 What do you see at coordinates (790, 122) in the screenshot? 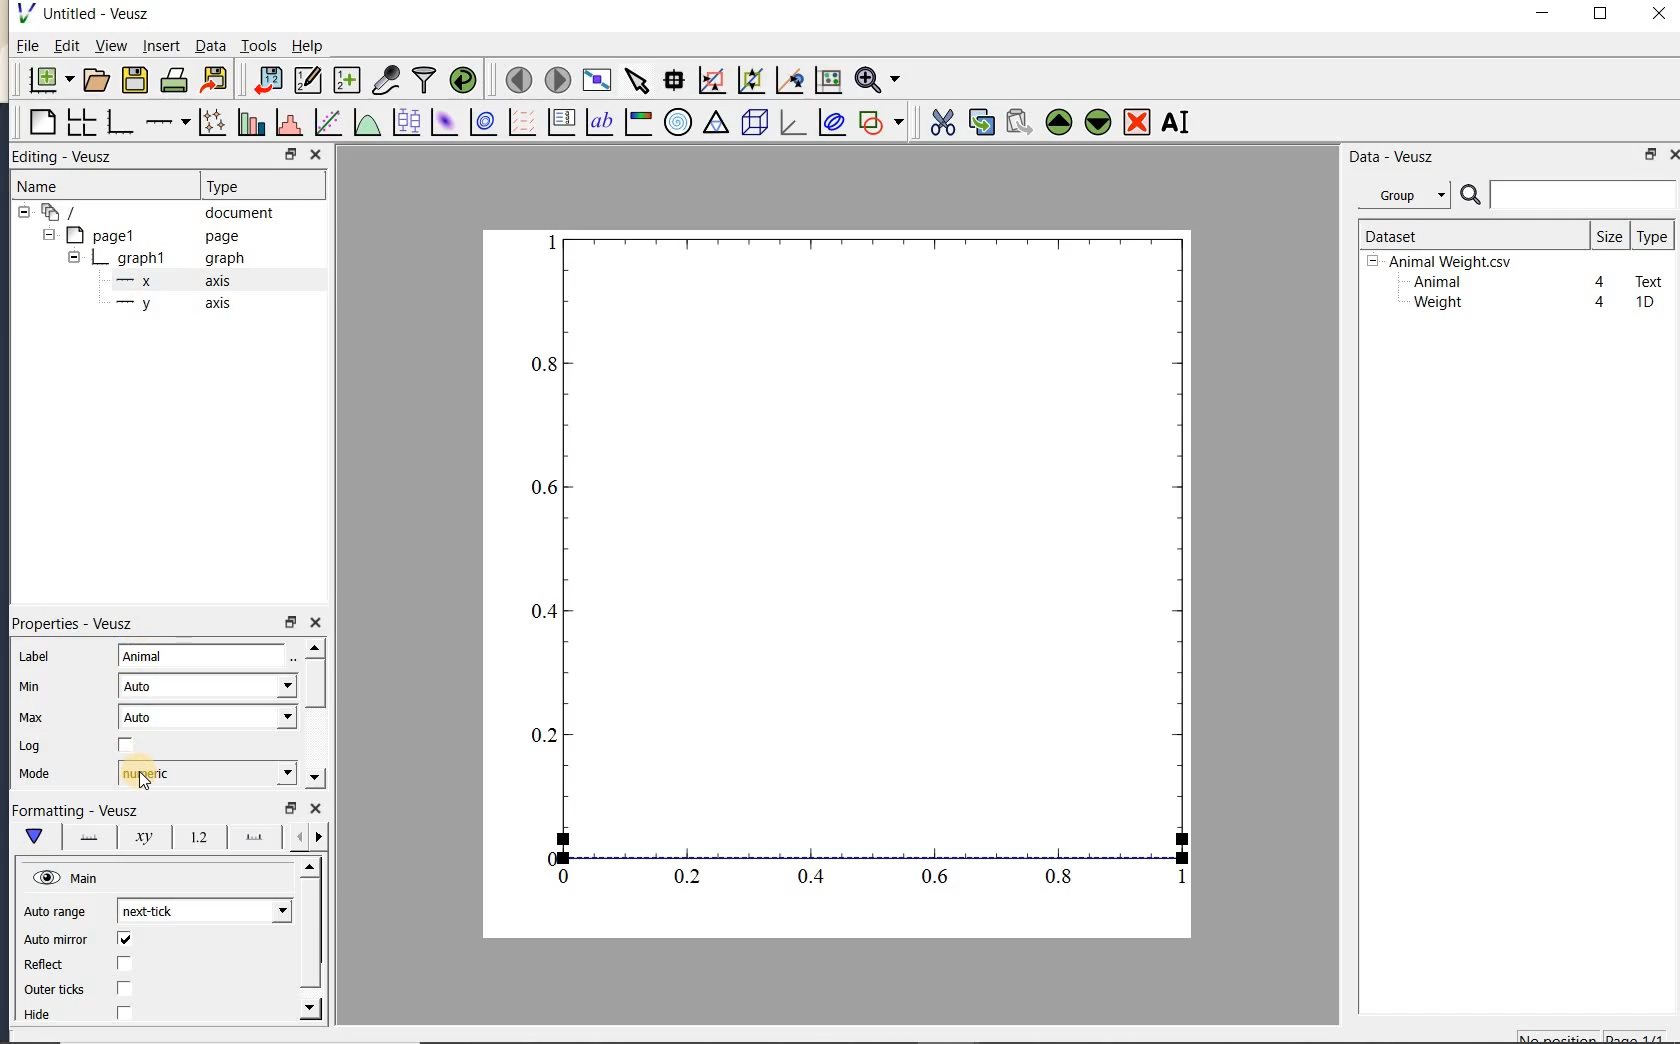
I see `3d graph` at bounding box center [790, 122].